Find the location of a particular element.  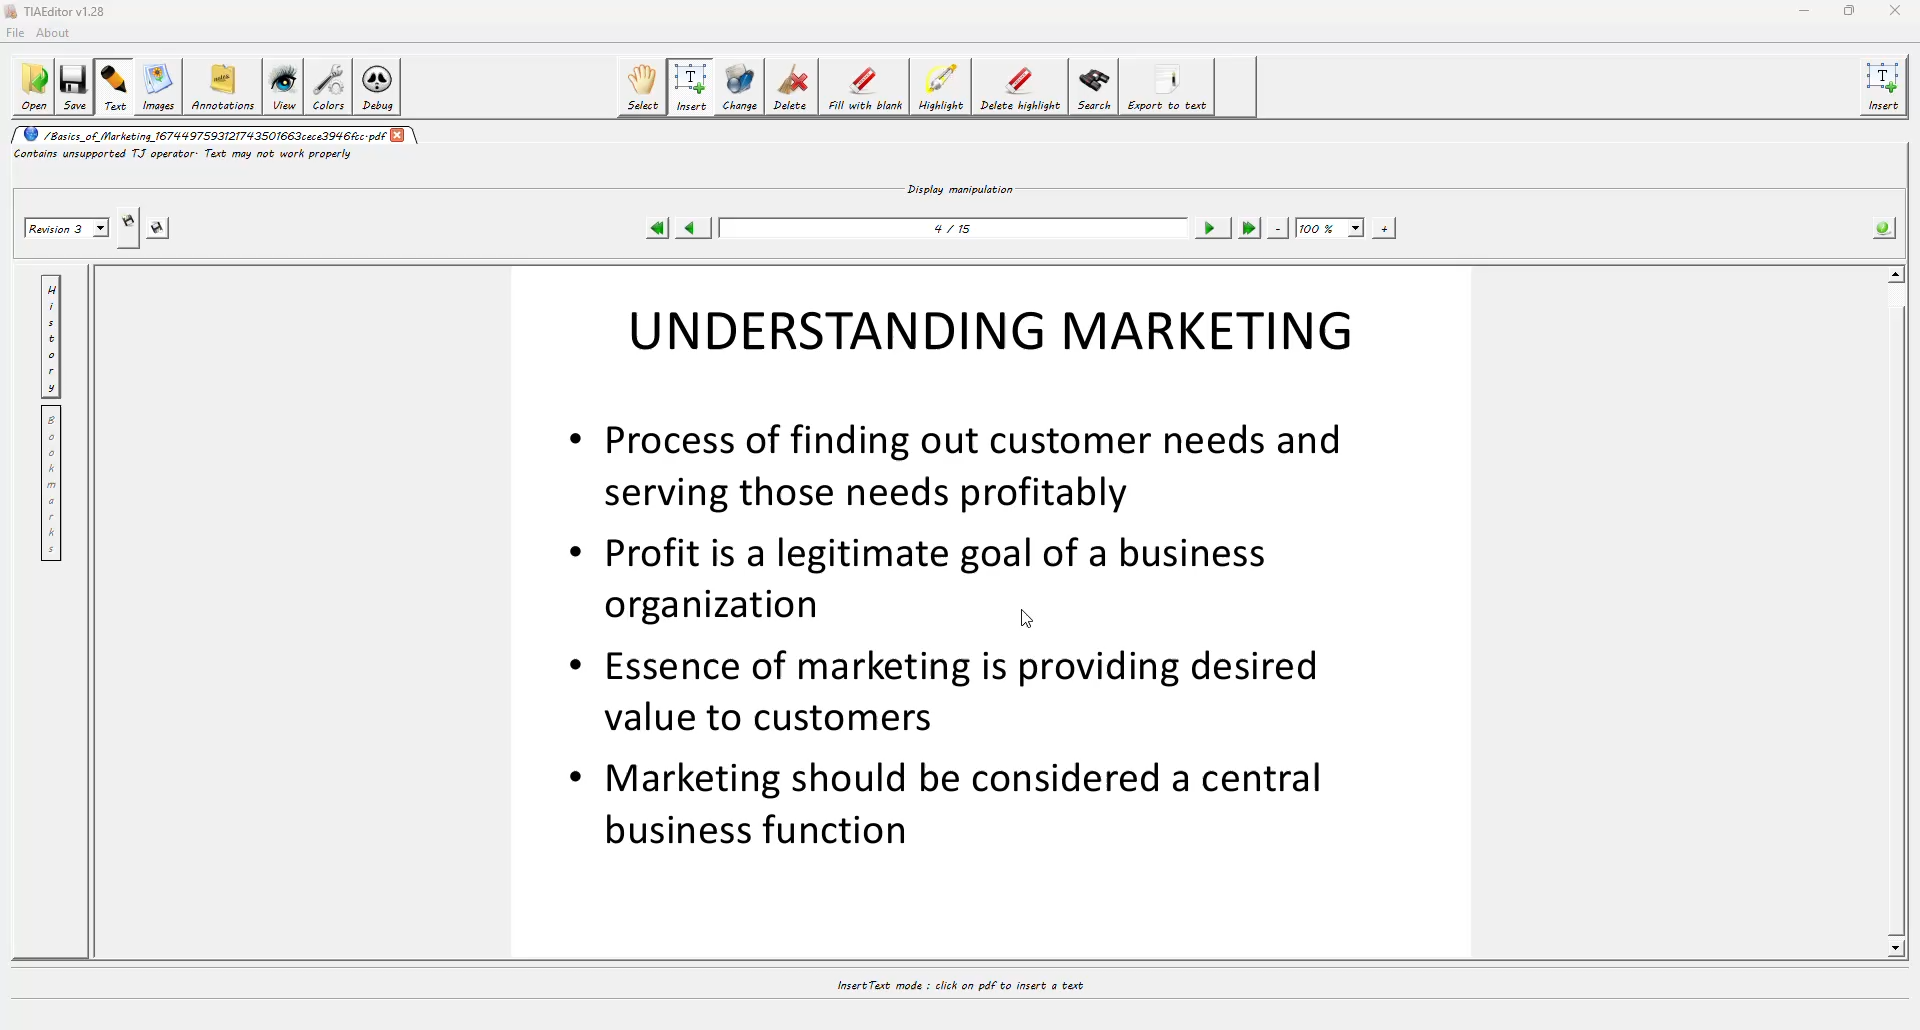

debug is located at coordinates (380, 85).